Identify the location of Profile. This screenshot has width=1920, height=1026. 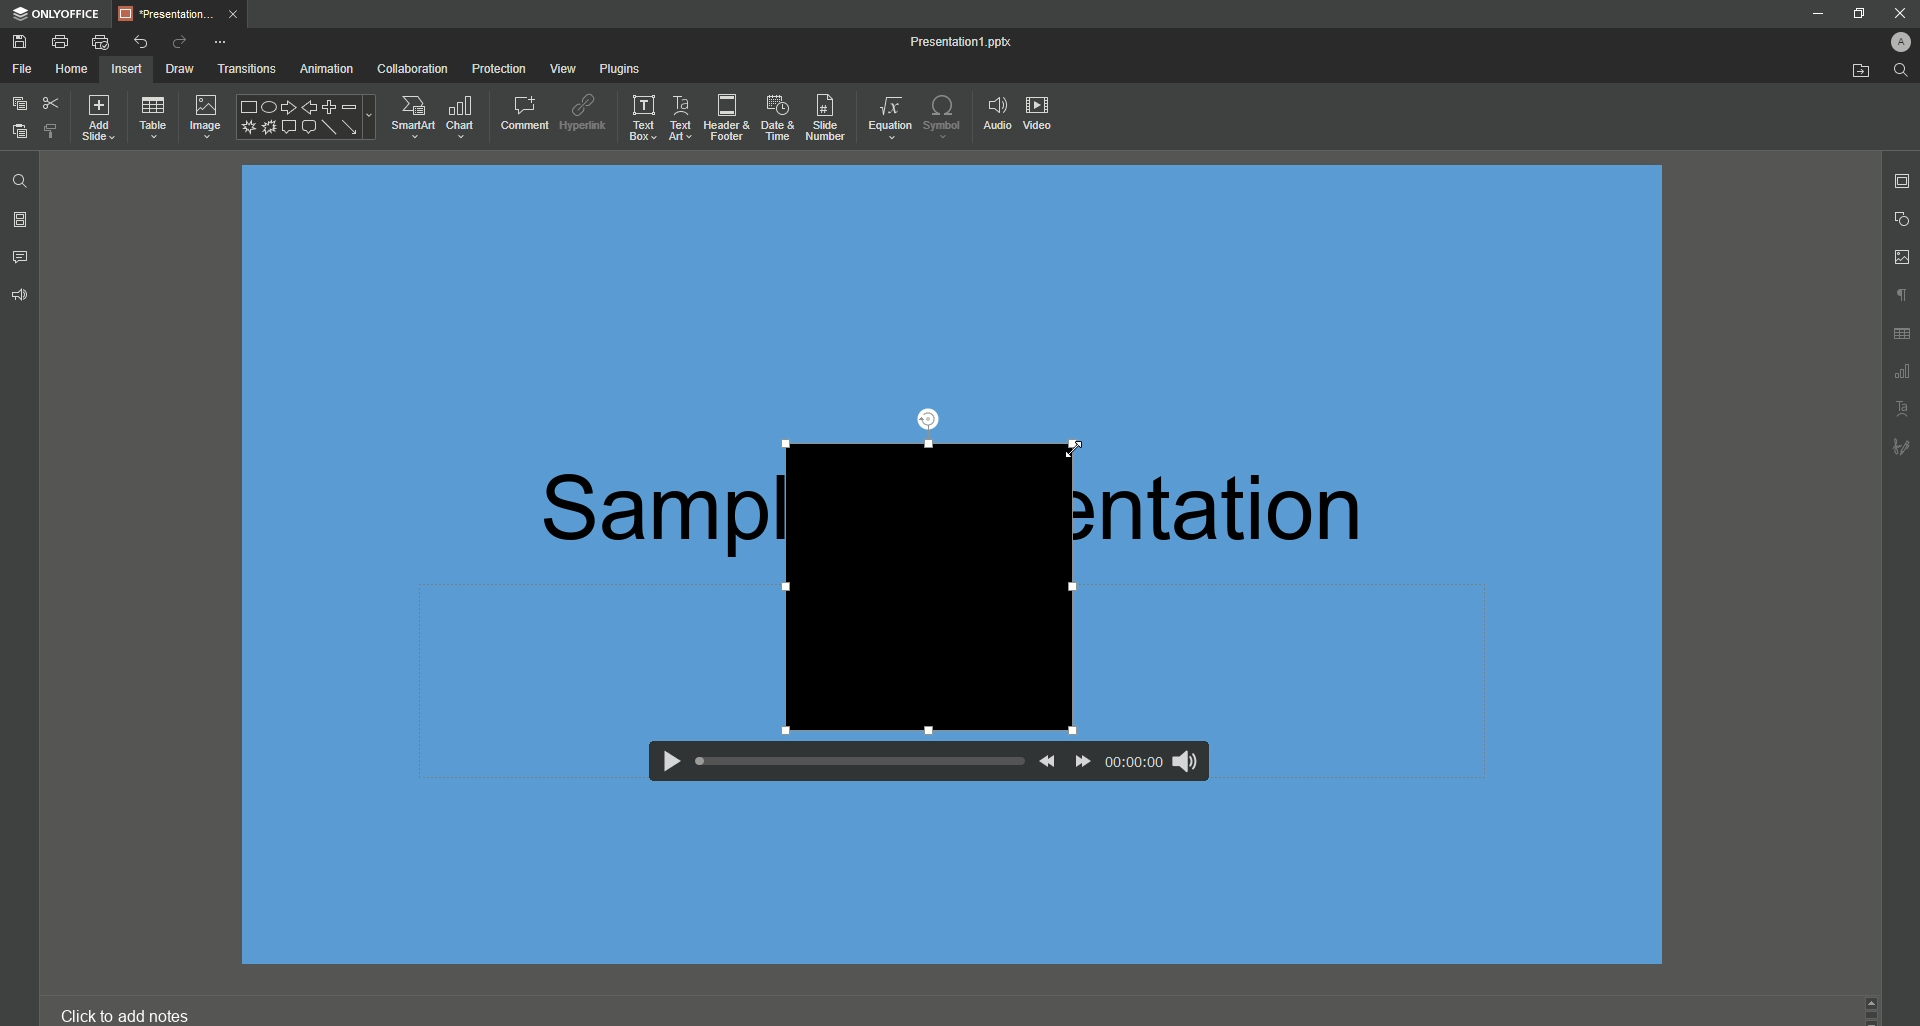
(1899, 43).